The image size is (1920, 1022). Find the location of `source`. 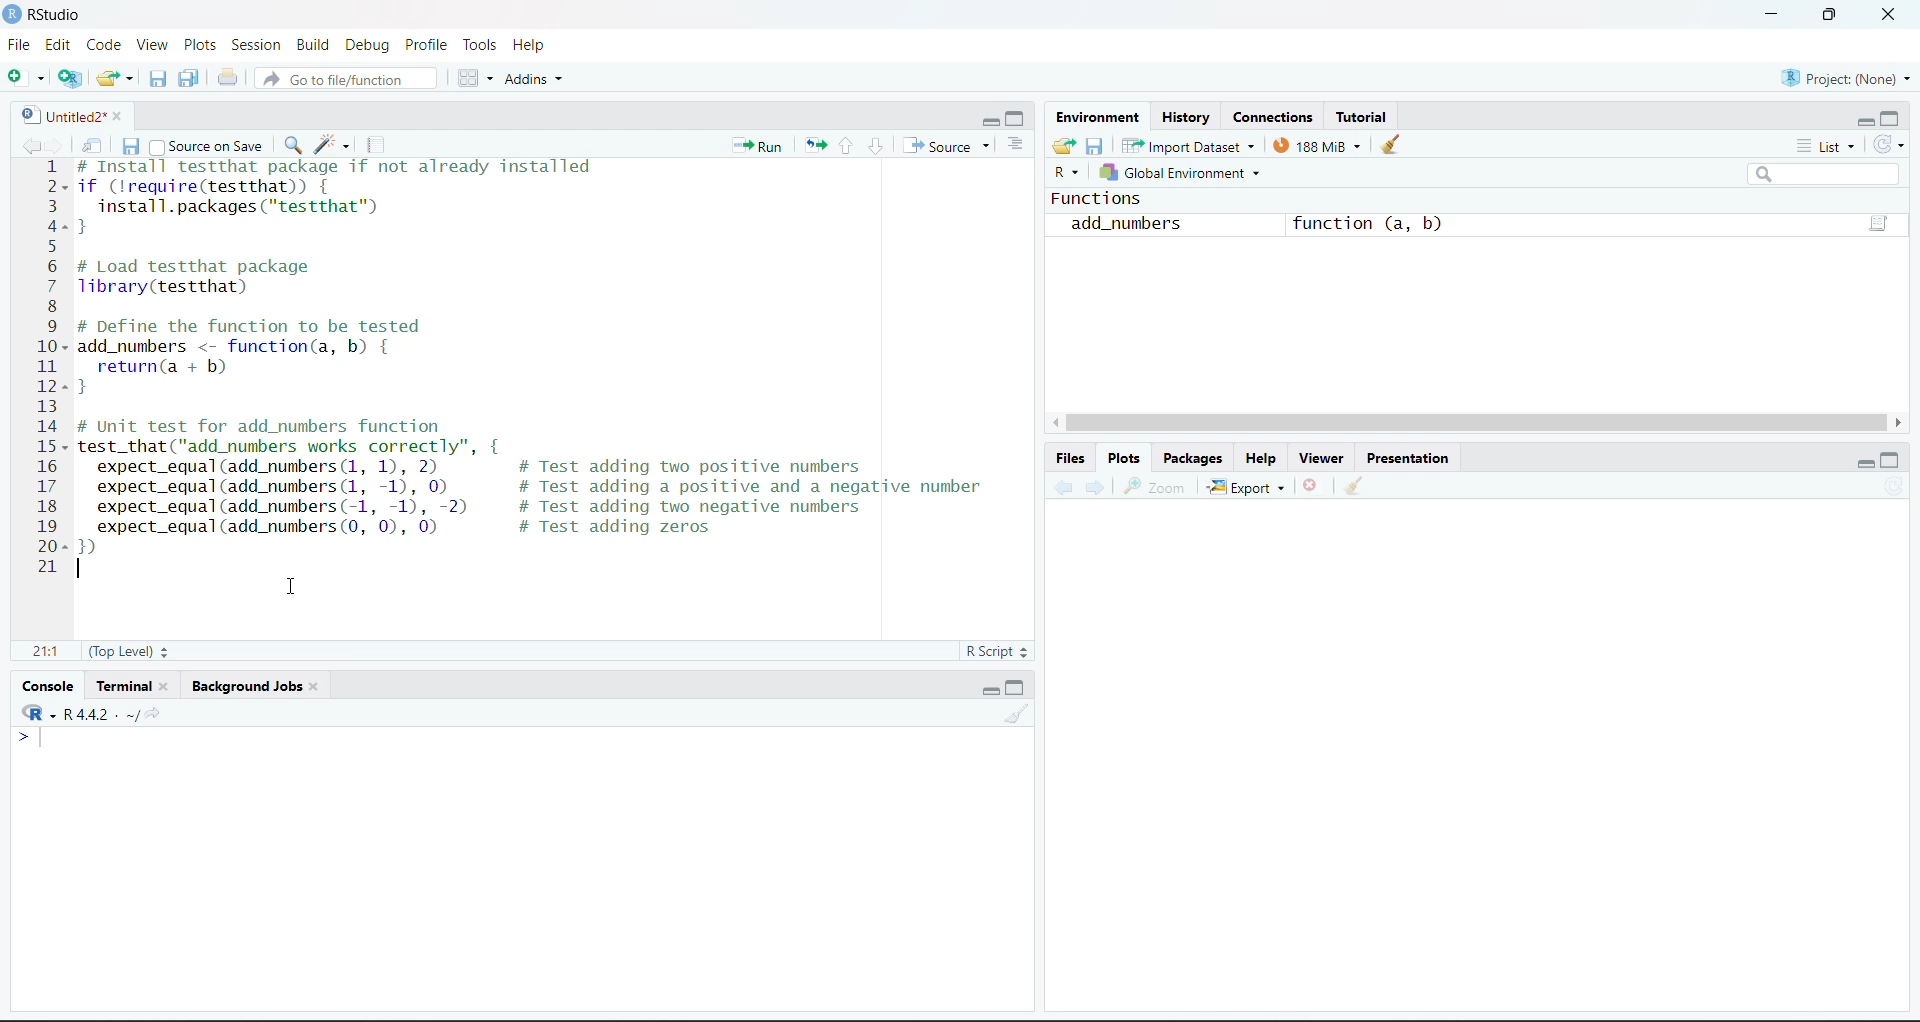

source is located at coordinates (937, 145).